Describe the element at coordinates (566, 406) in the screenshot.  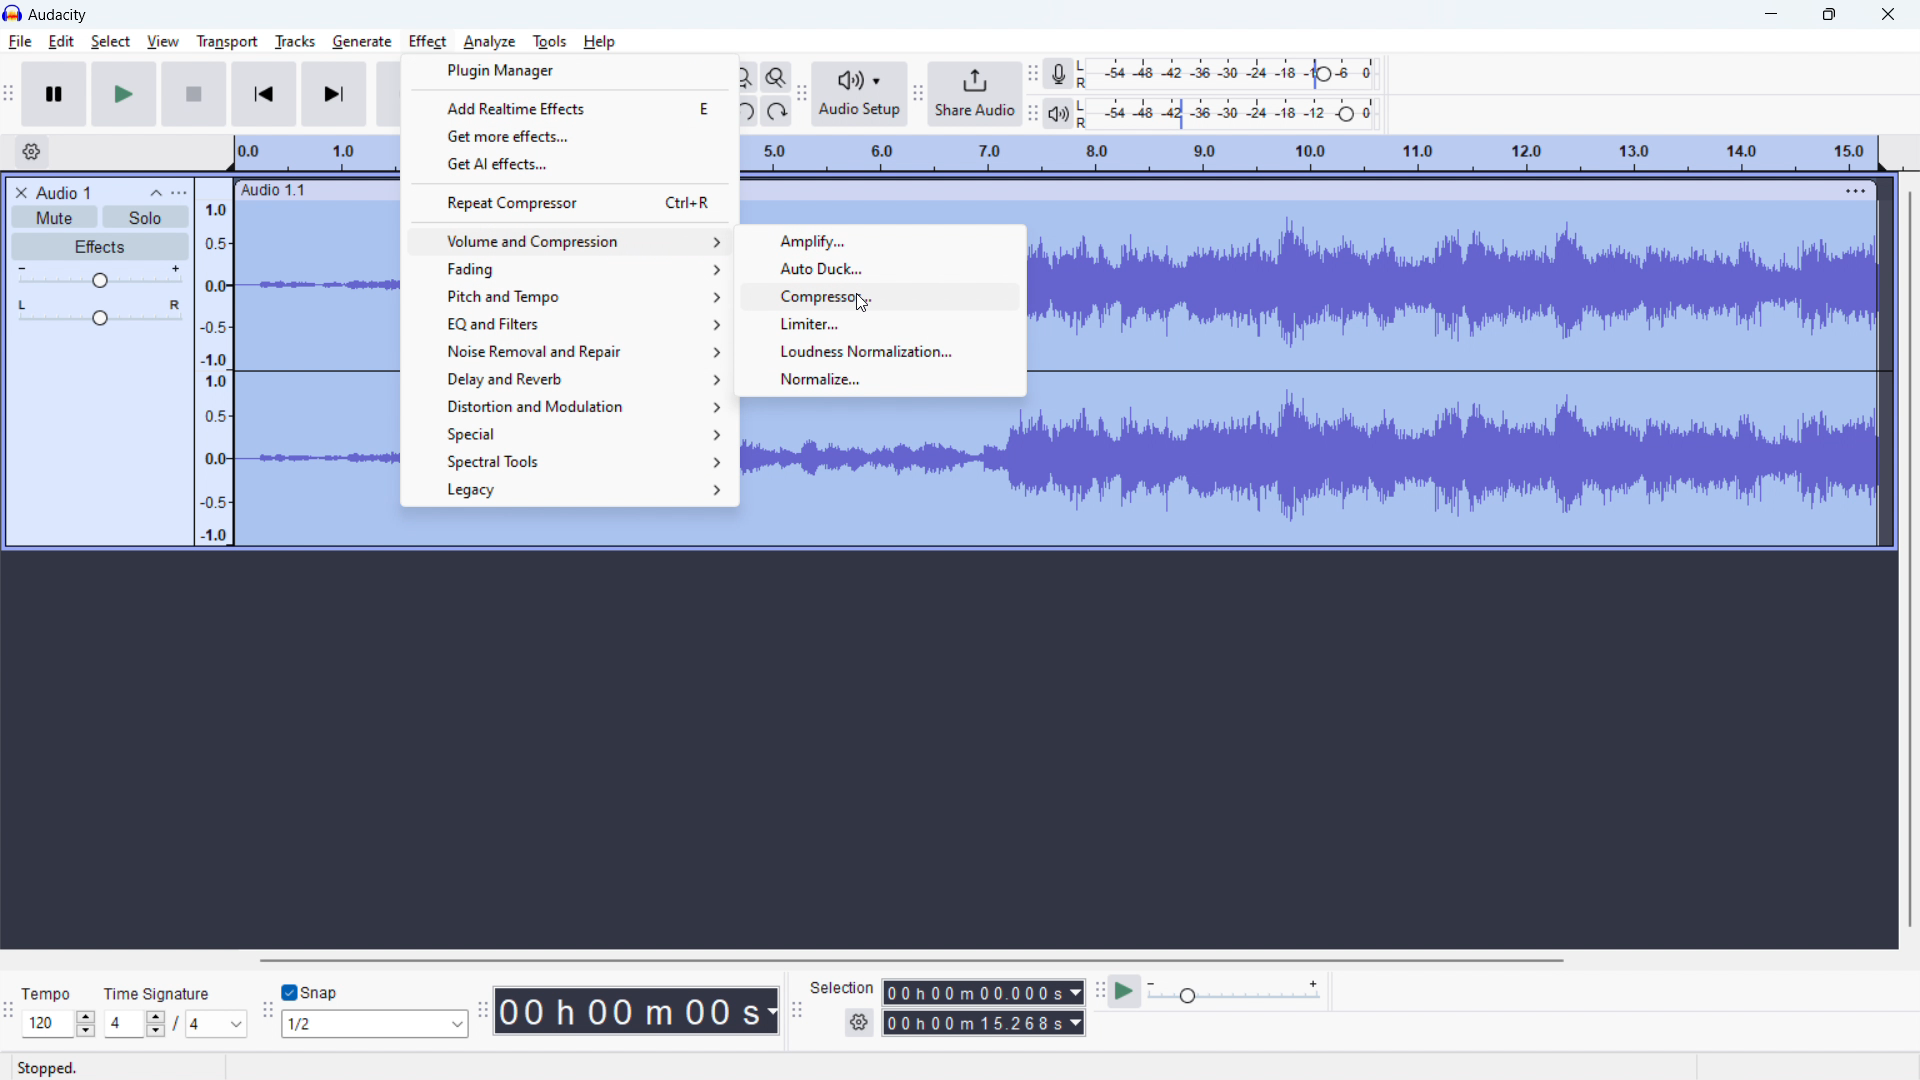
I see `distortion and modulation` at that location.